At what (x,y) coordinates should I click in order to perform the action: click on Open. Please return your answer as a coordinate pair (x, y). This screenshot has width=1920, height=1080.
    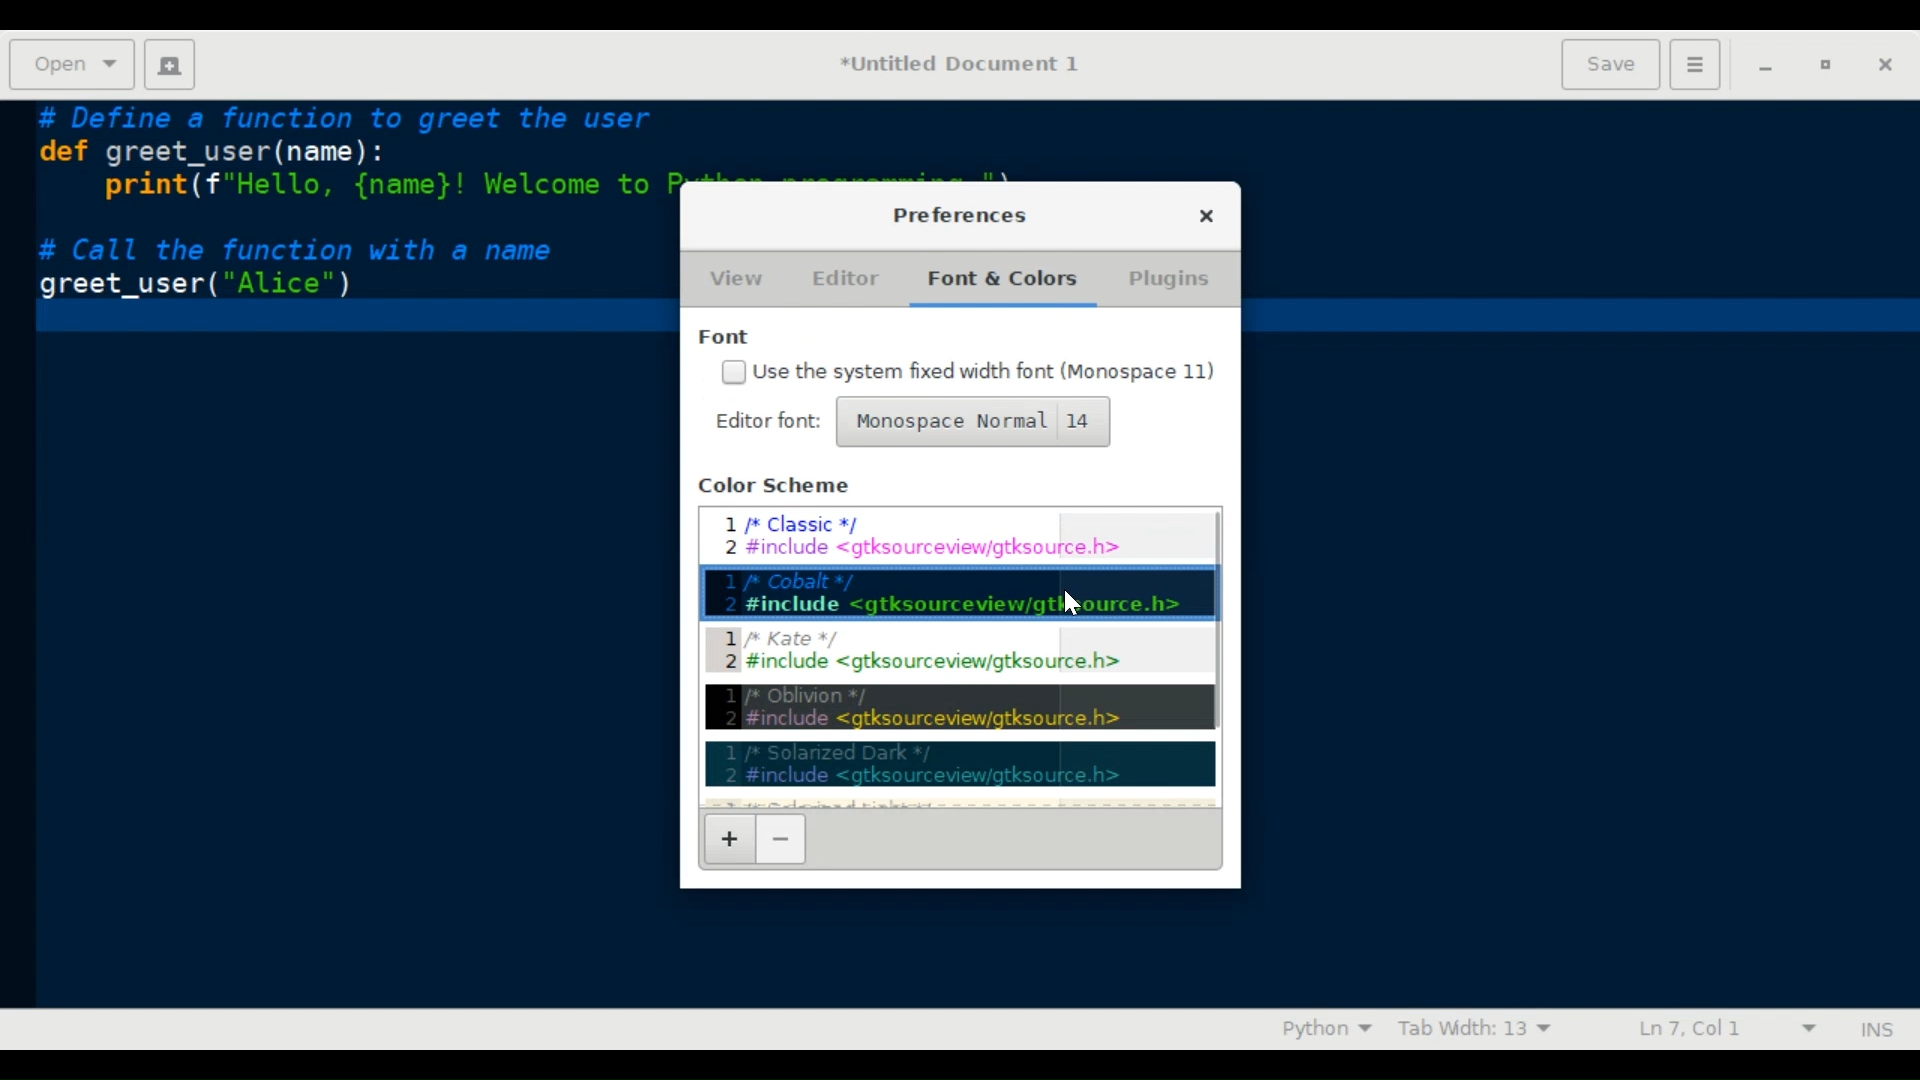
    Looking at the image, I should click on (71, 65).